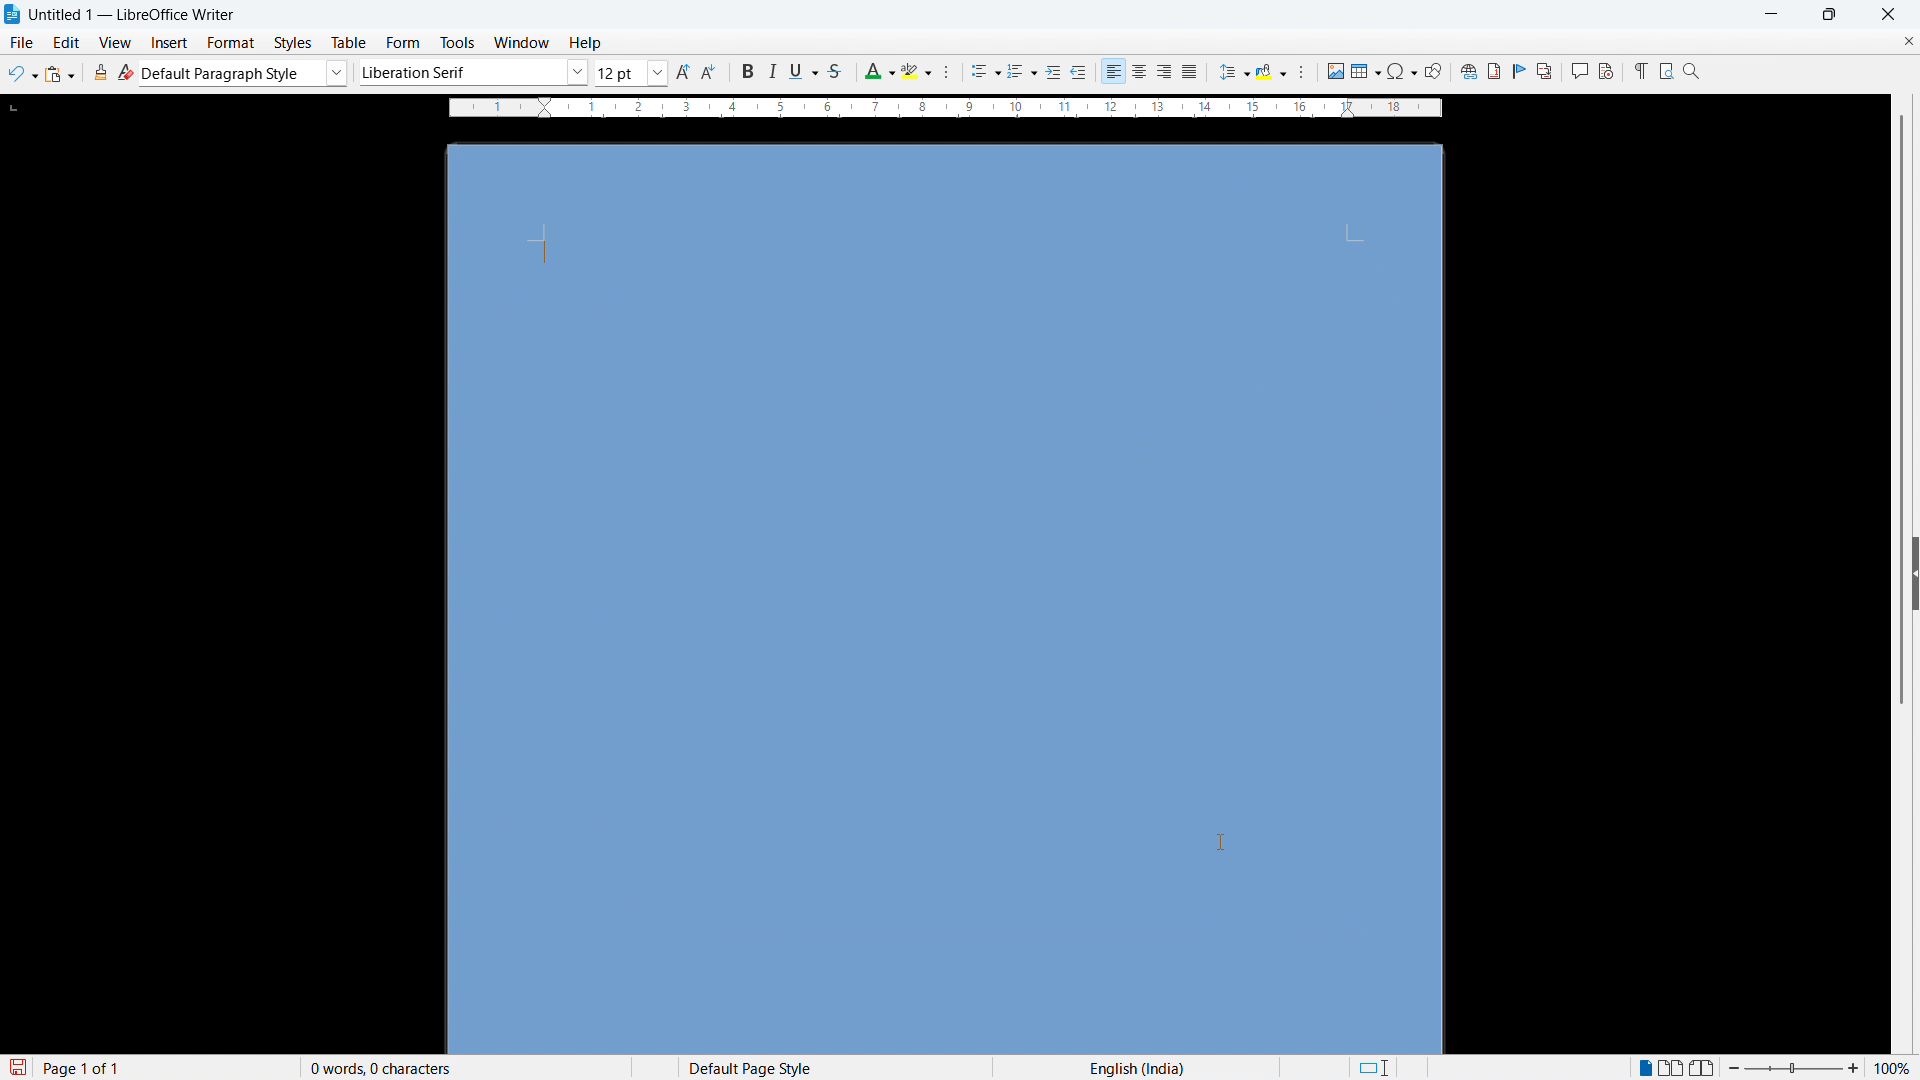 The width and height of the screenshot is (1920, 1080). What do you see at coordinates (102, 72) in the screenshot?
I see `Clone formatting ` at bounding box center [102, 72].